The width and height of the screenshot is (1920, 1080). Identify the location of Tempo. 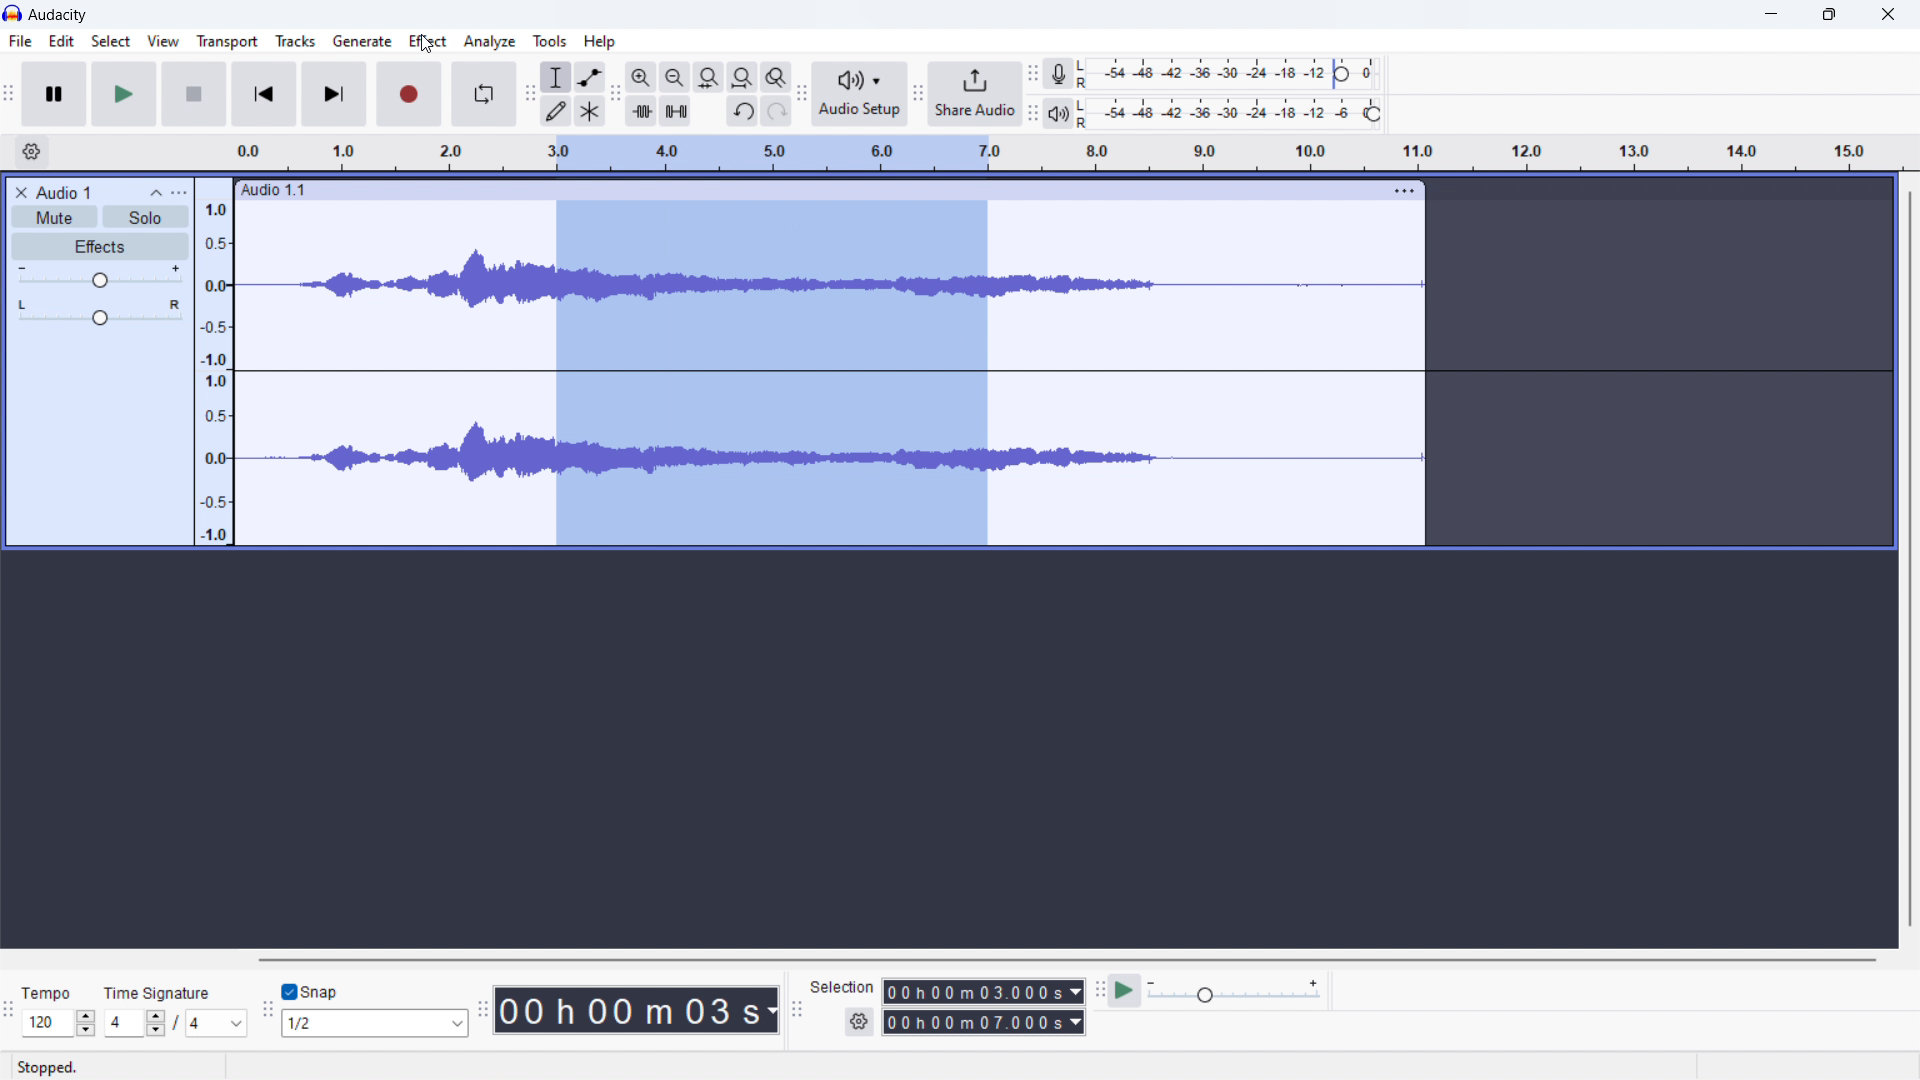
(49, 994).